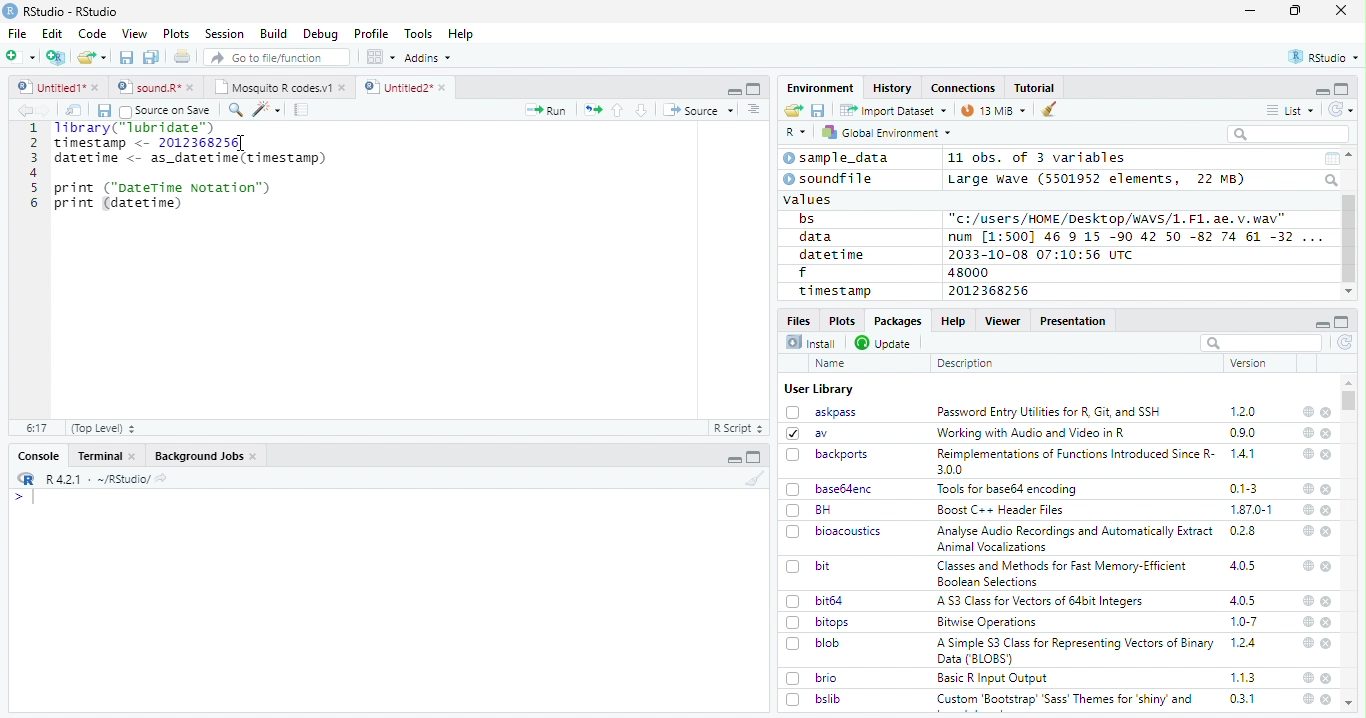 This screenshot has height=718, width=1366. What do you see at coordinates (821, 87) in the screenshot?
I see `Environment` at bounding box center [821, 87].